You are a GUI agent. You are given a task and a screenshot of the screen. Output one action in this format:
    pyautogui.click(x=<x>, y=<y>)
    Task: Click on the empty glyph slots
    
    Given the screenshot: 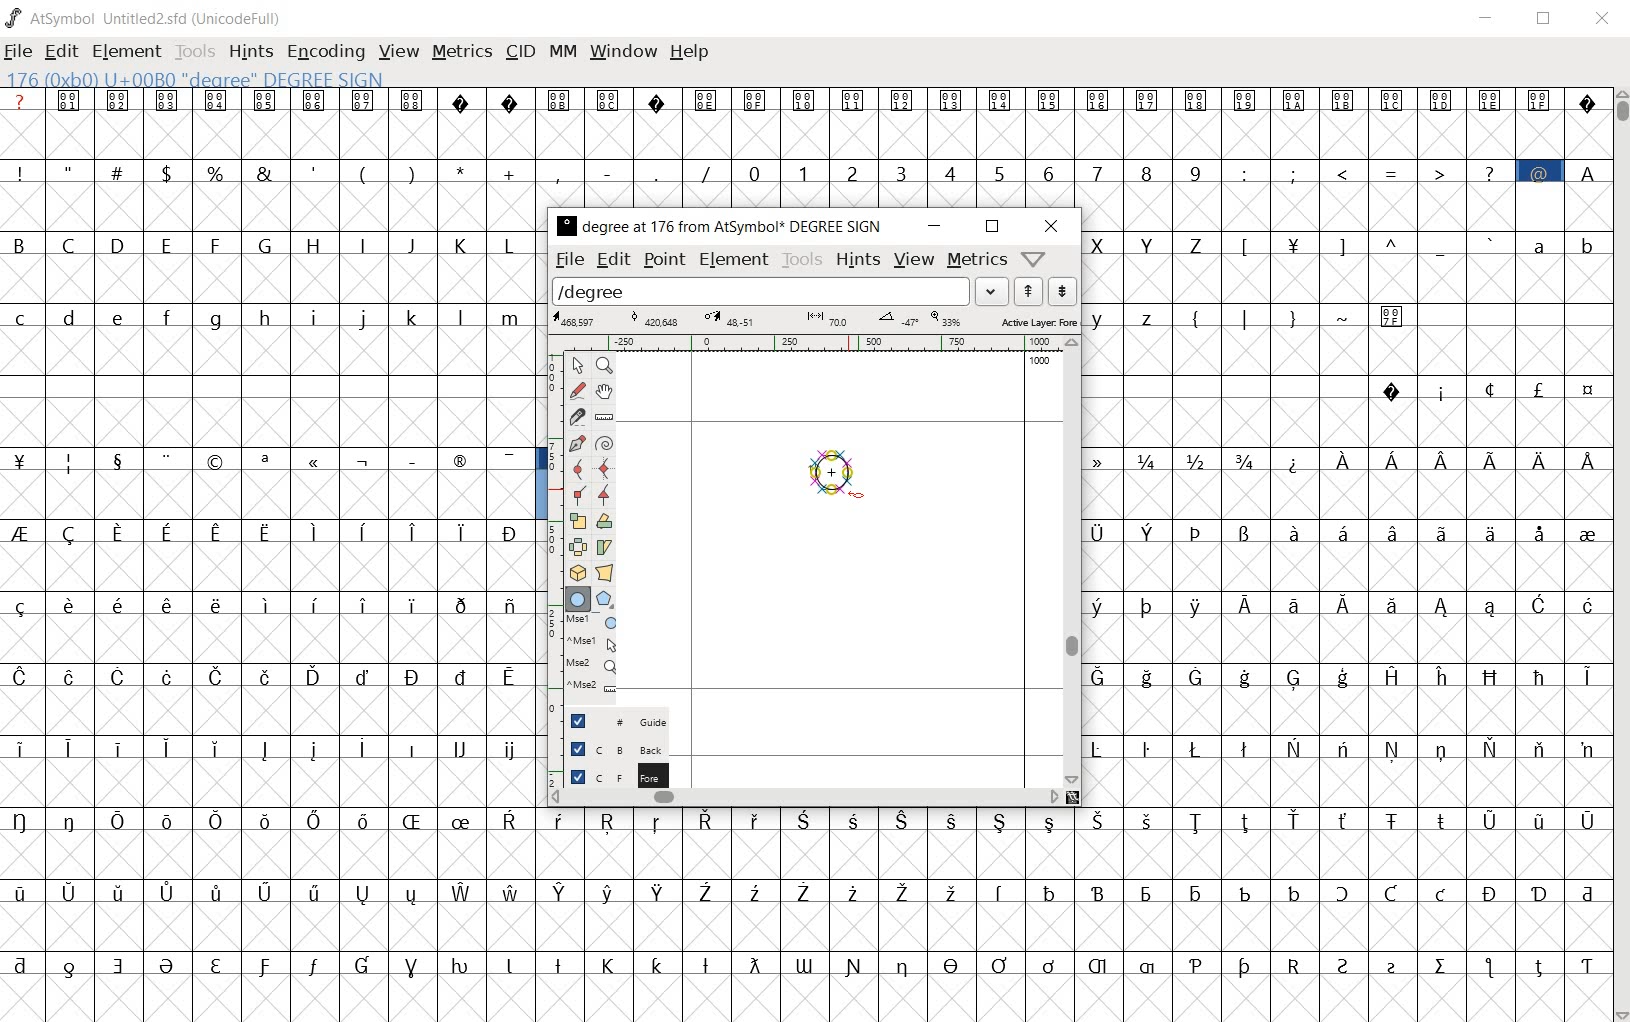 What is the action you would take?
    pyautogui.click(x=1344, y=279)
    